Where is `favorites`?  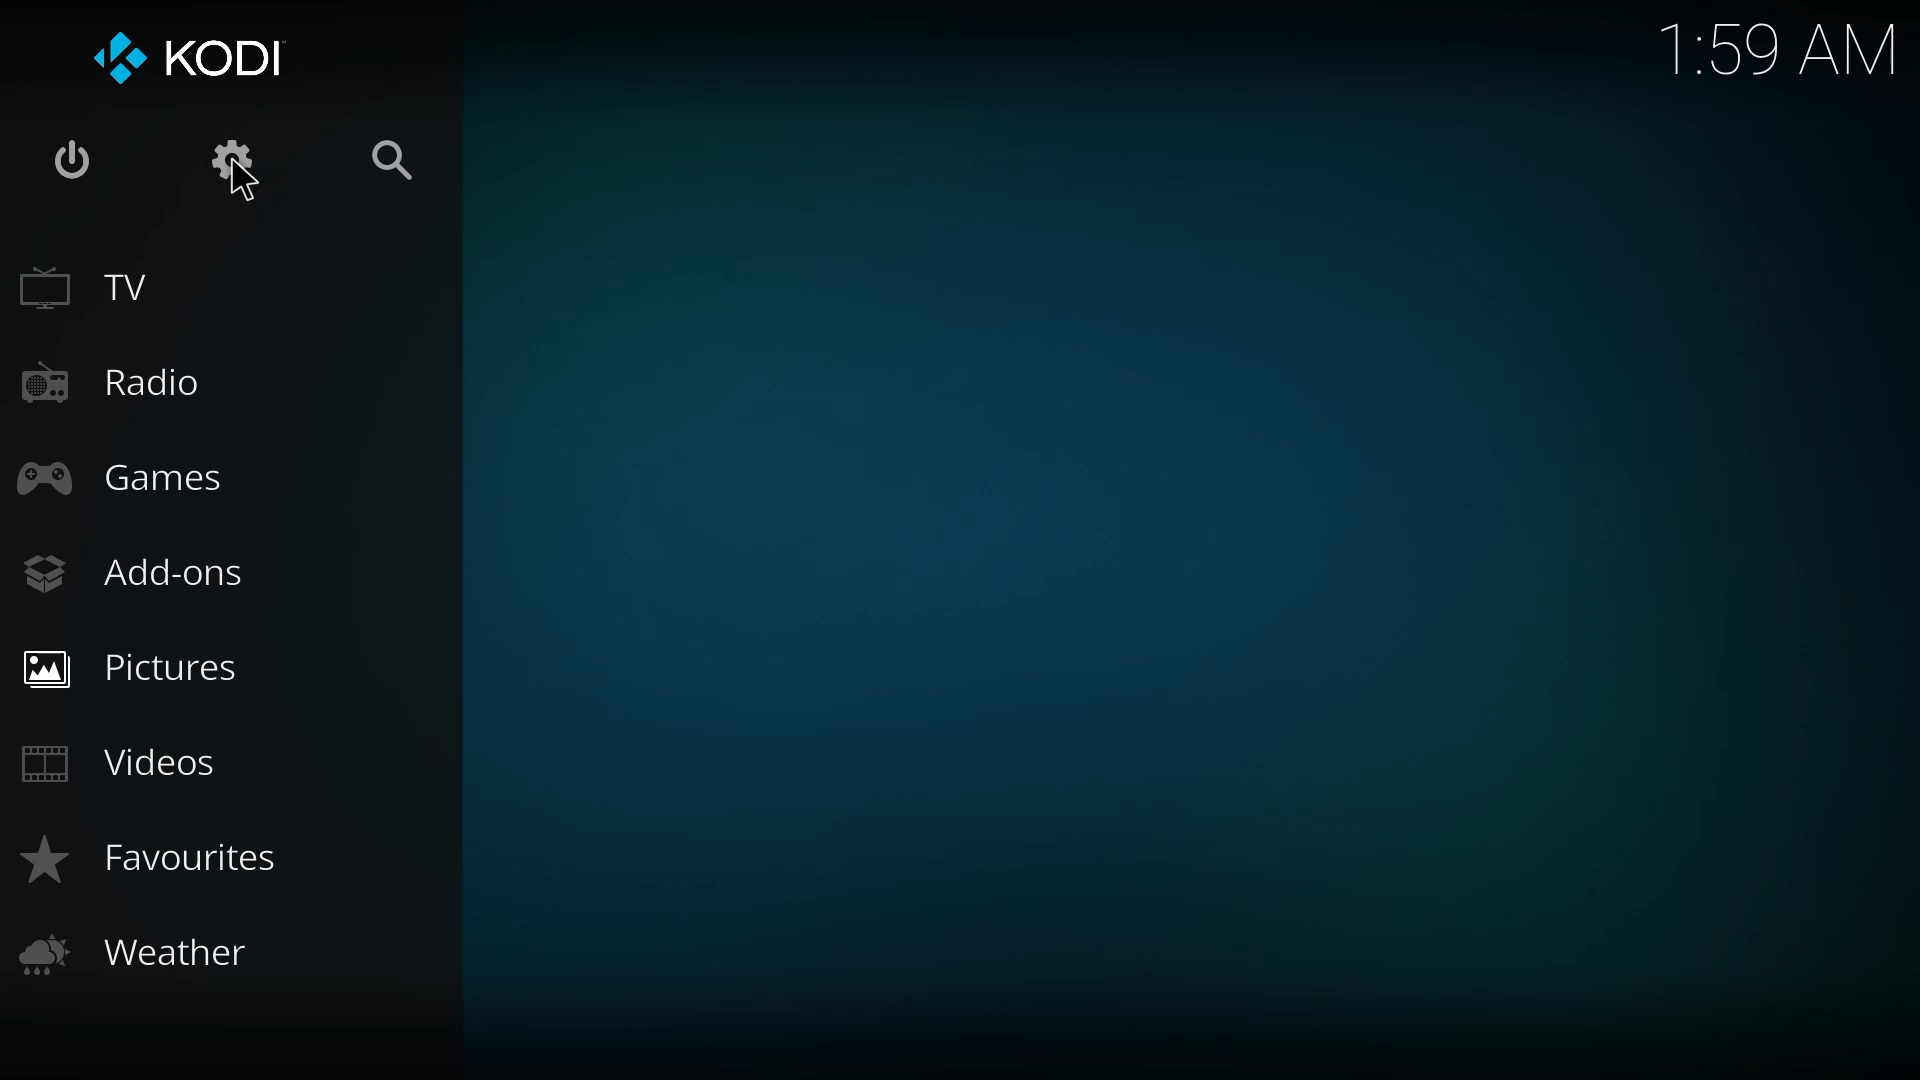 favorites is located at coordinates (156, 856).